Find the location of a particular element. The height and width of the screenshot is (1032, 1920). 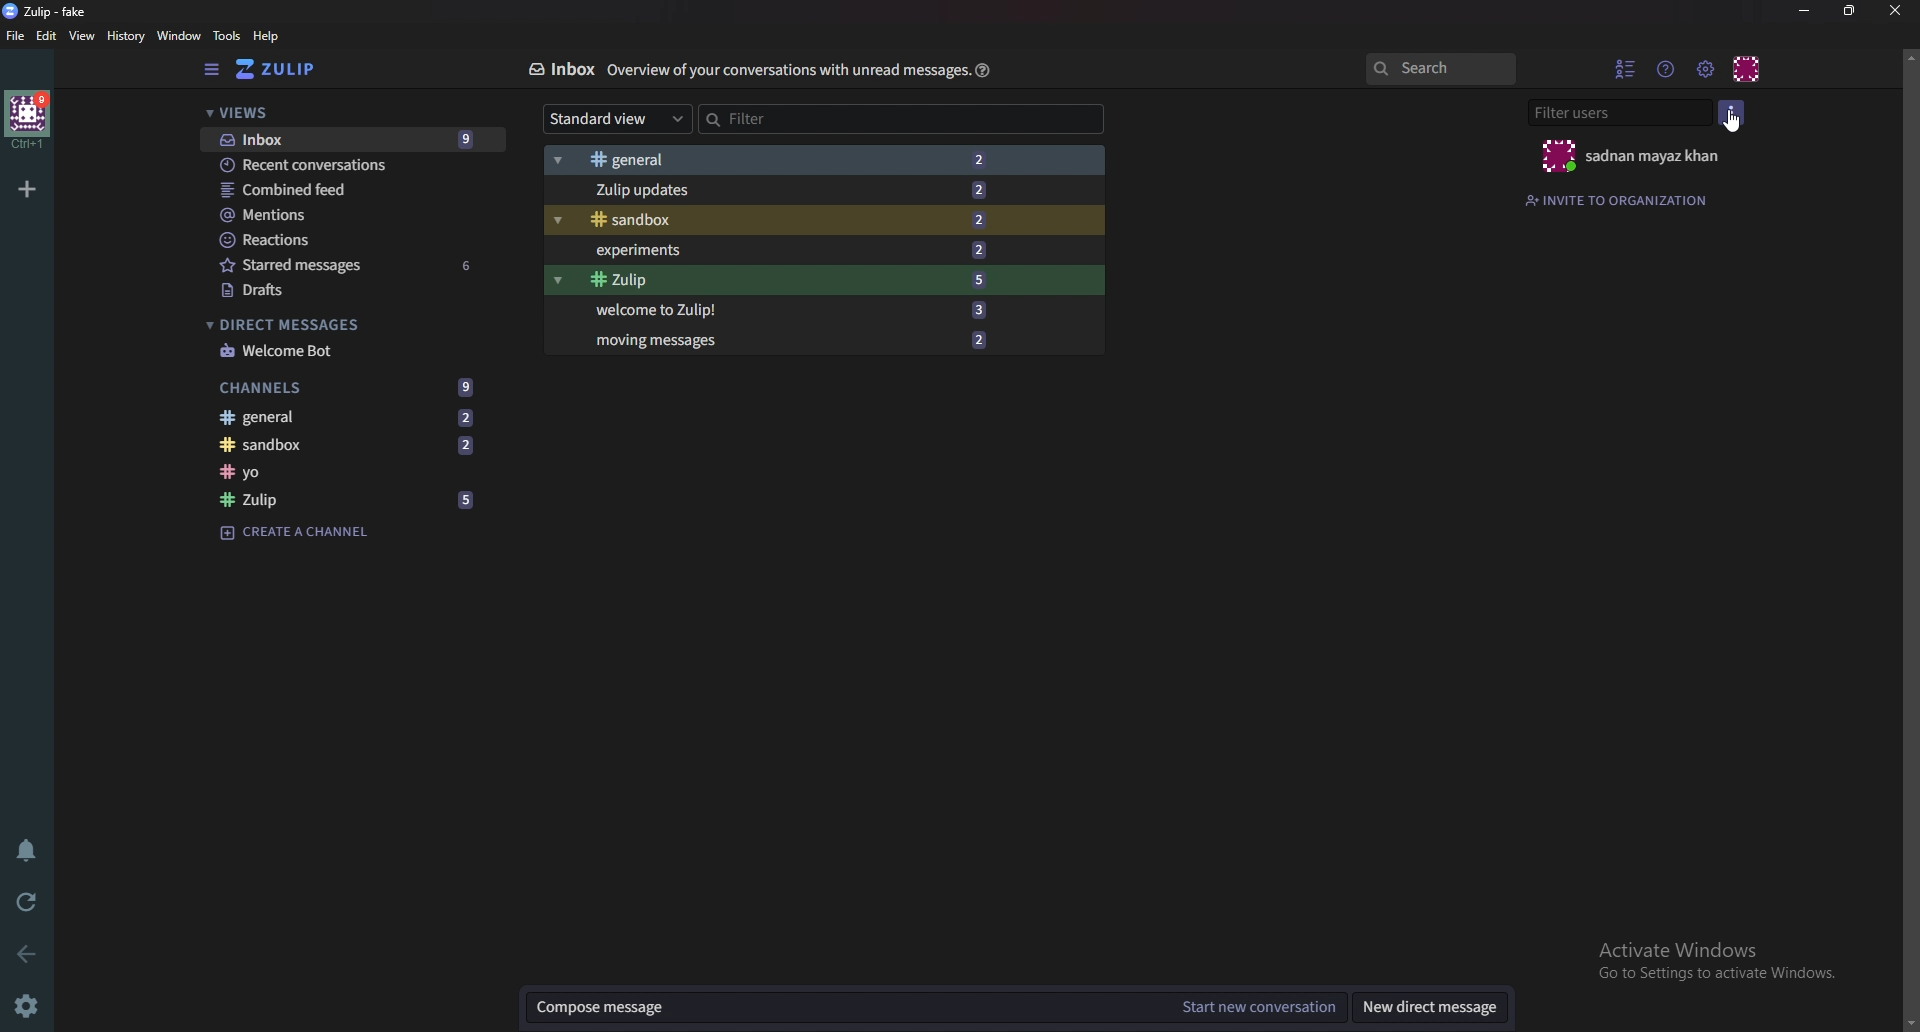

User list style is located at coordinates (1735, 112).